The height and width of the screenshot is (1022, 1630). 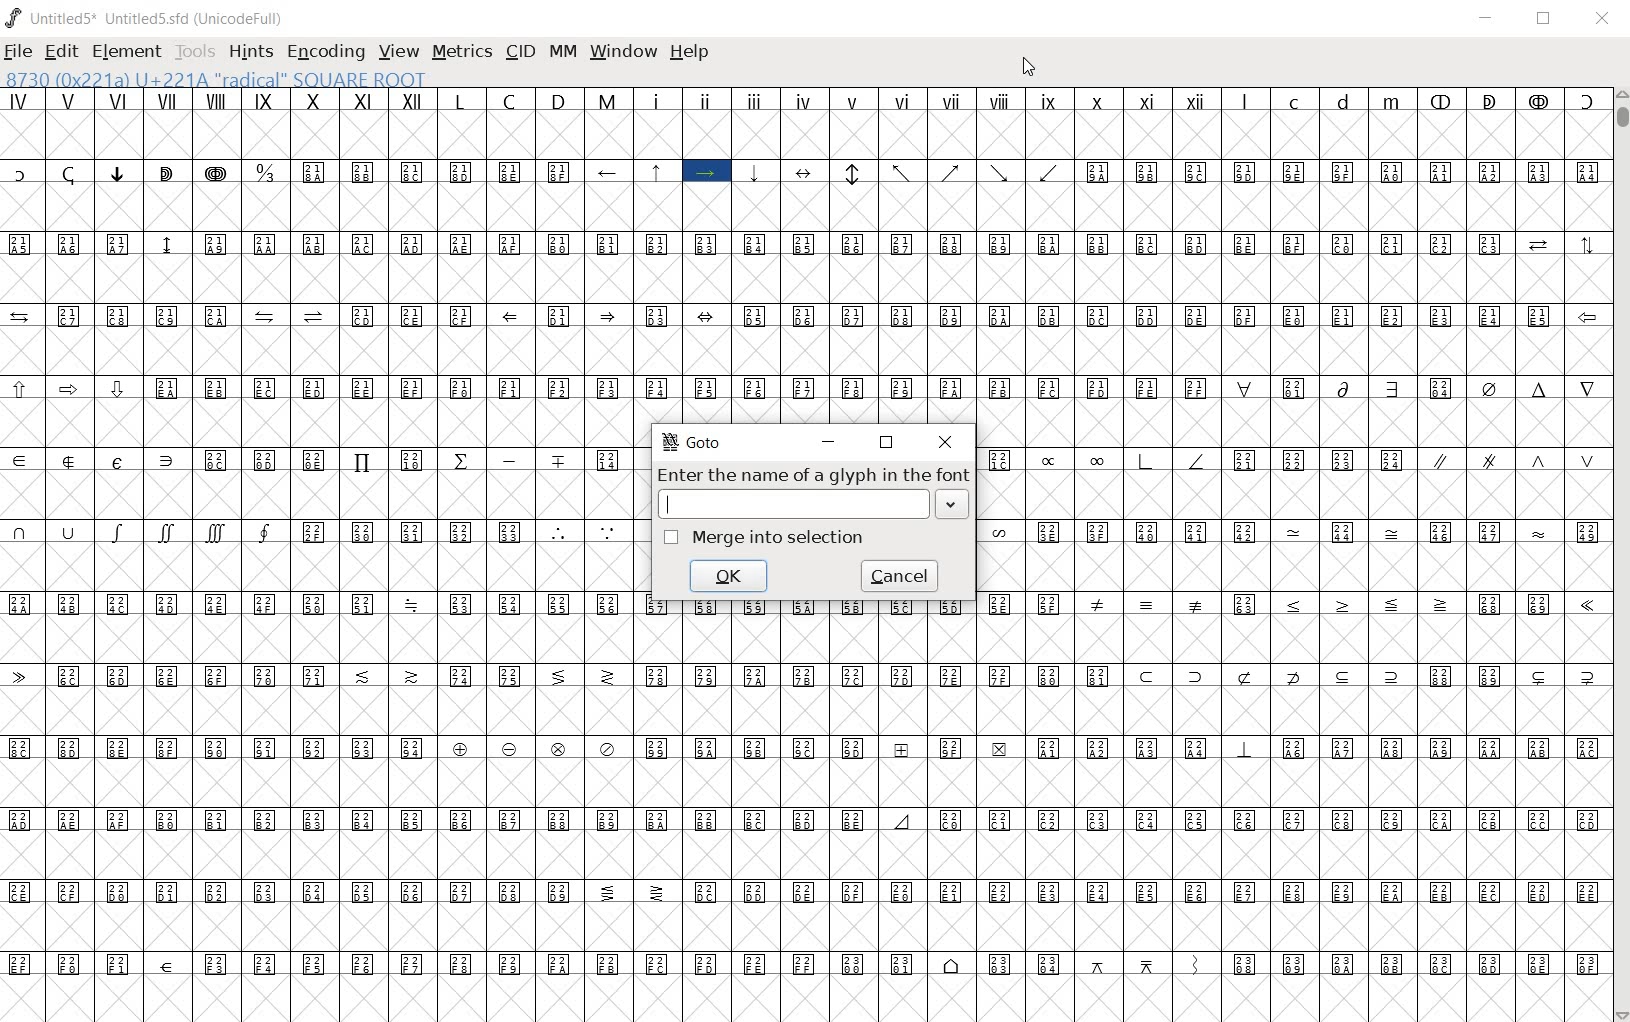 I want to click on SCROLLBAR, so click(x=1620, y=553).